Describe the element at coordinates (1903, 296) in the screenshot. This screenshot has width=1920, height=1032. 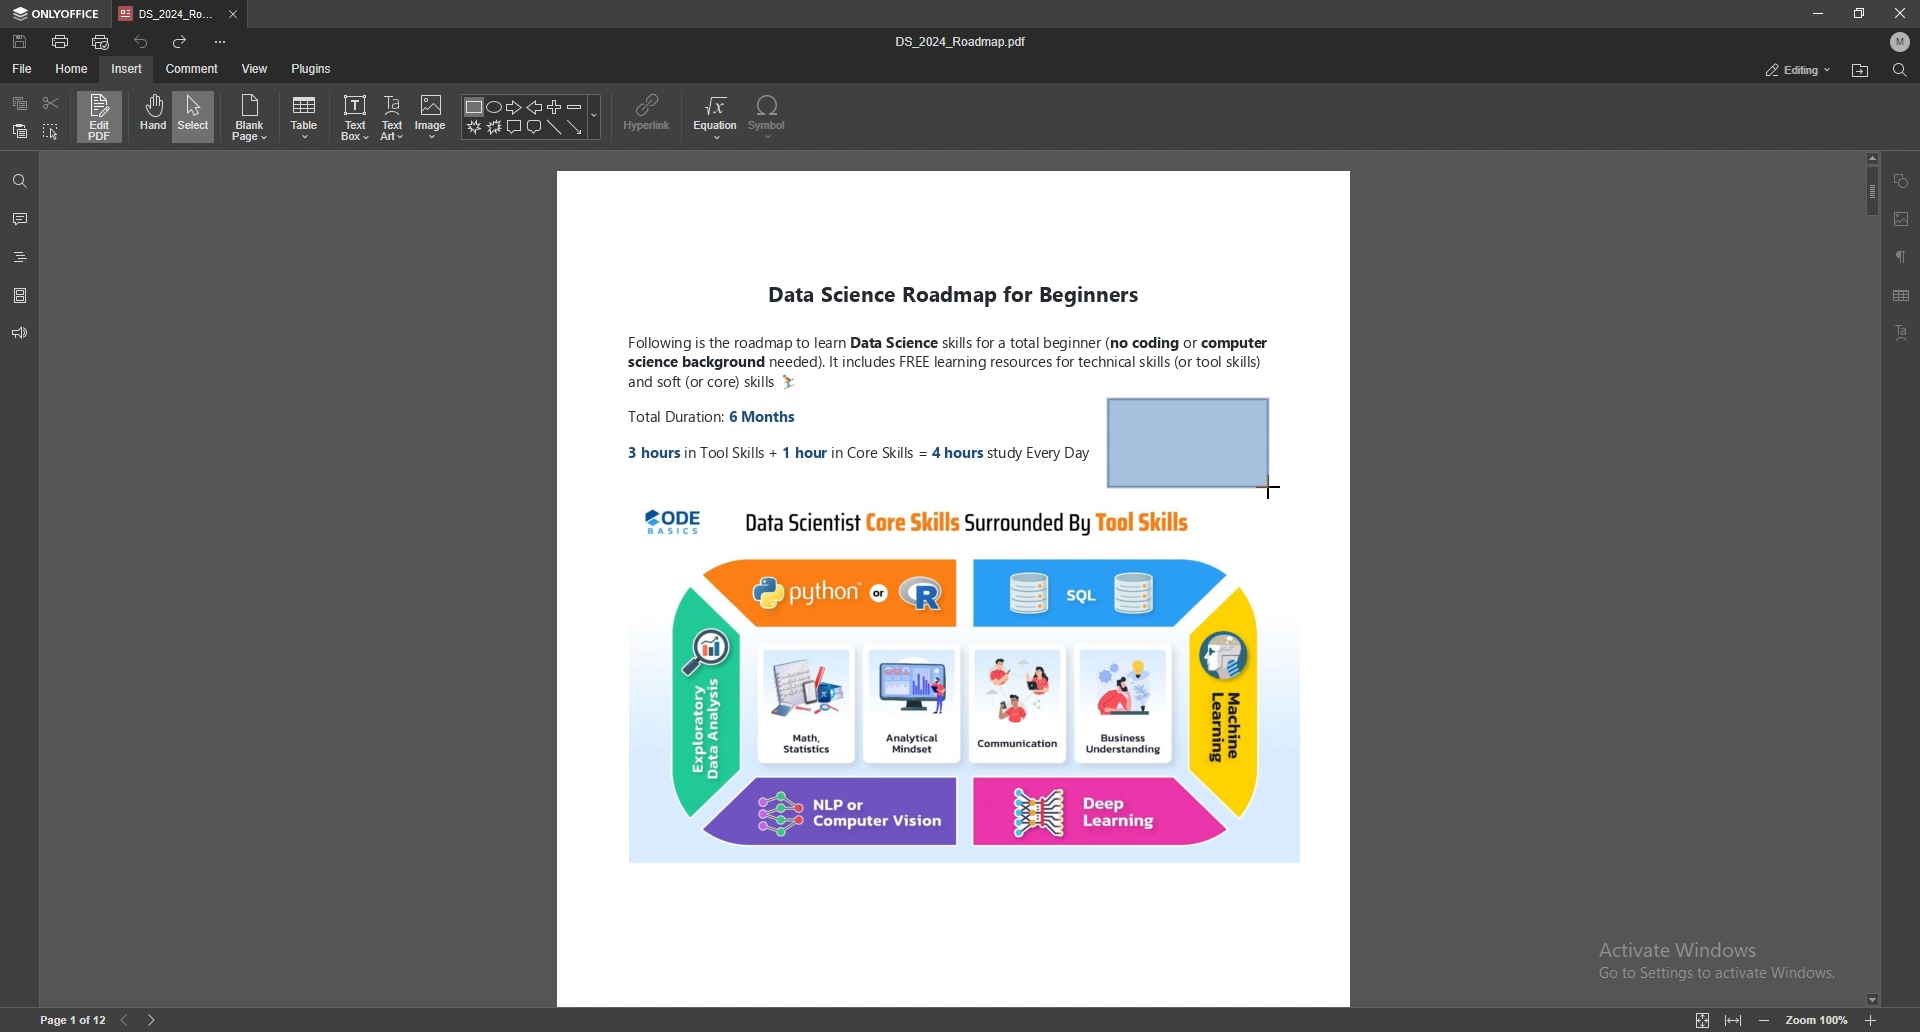
I see `table` at that location.